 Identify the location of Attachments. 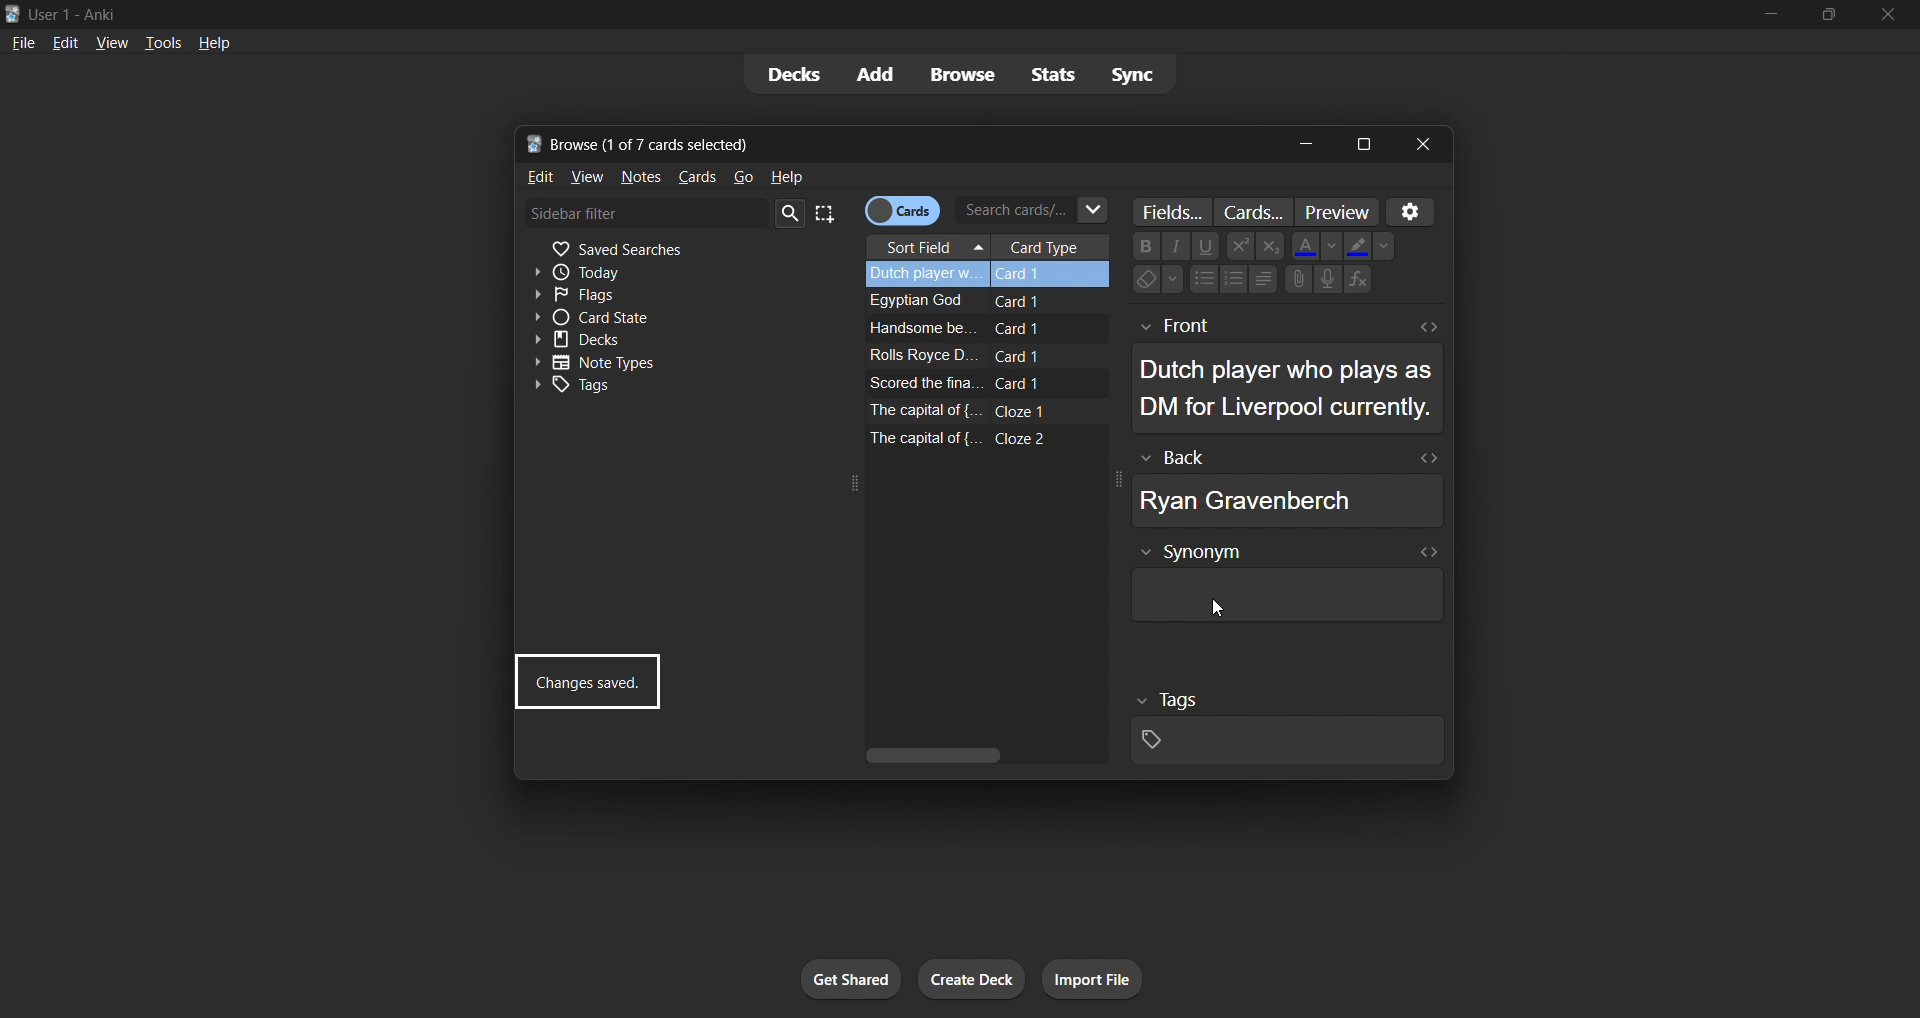
(1295, 283).